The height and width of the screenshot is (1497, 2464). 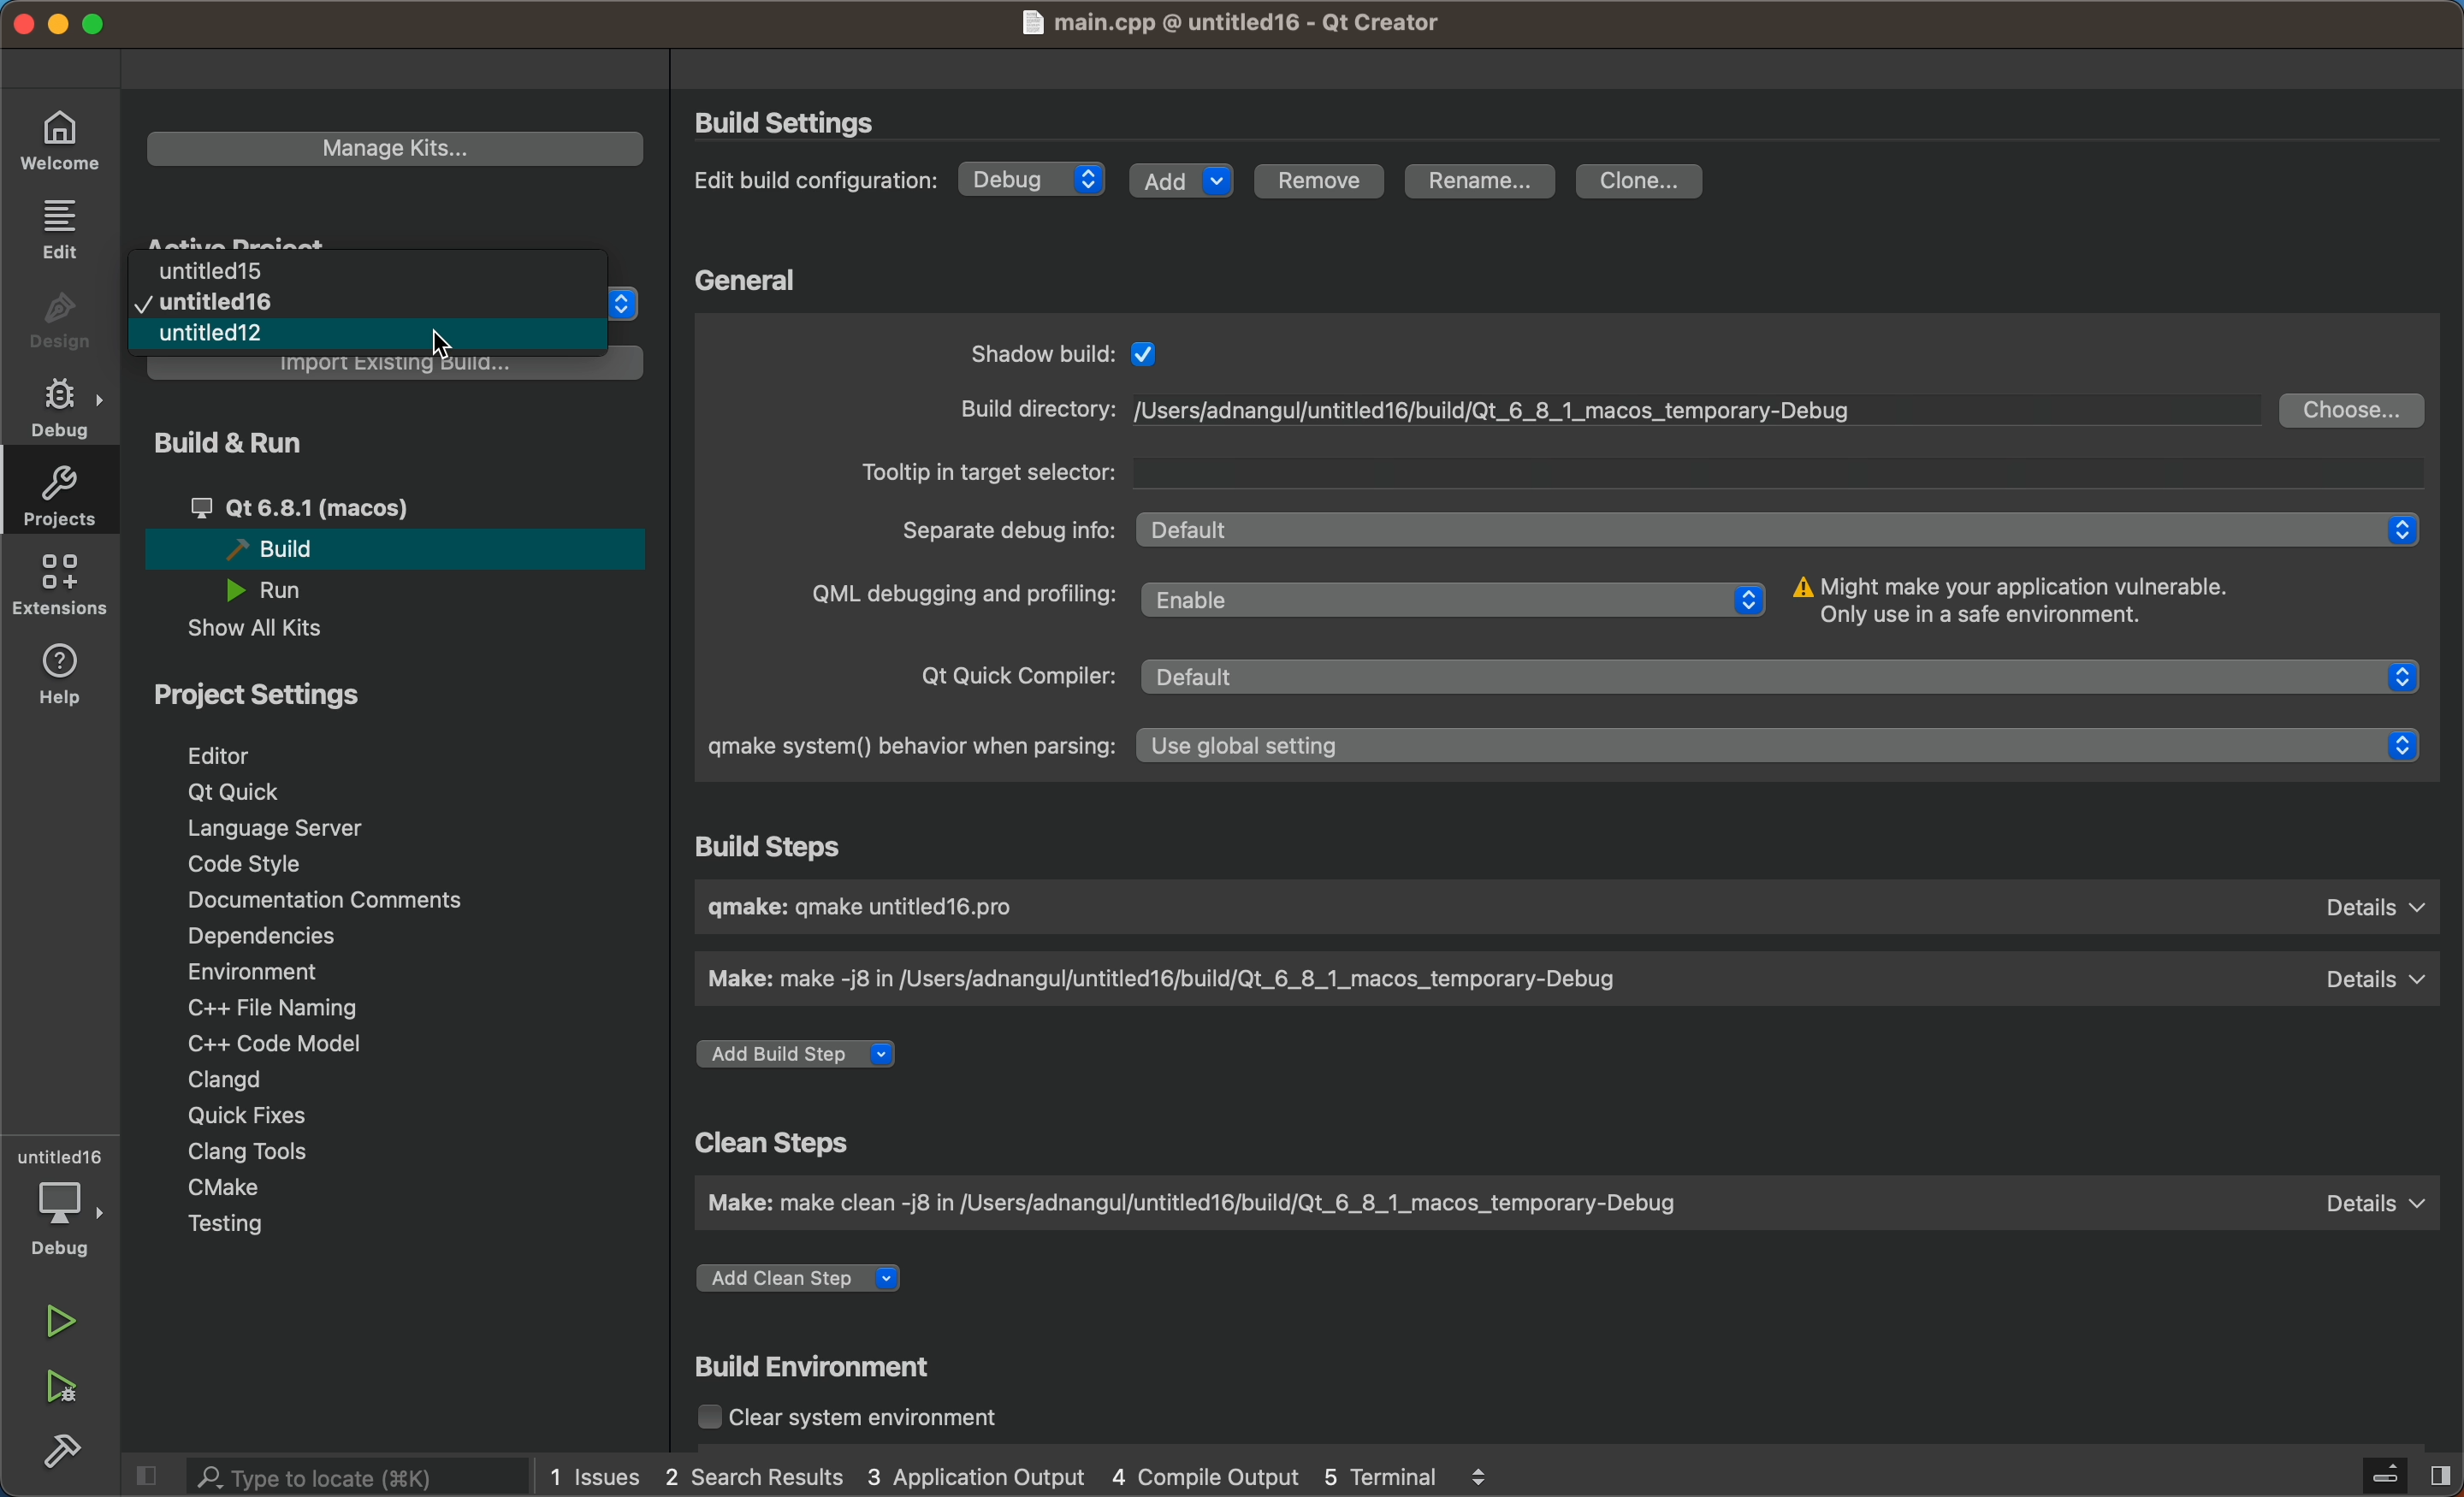 I want to click on help, so click(x=68, y=678).